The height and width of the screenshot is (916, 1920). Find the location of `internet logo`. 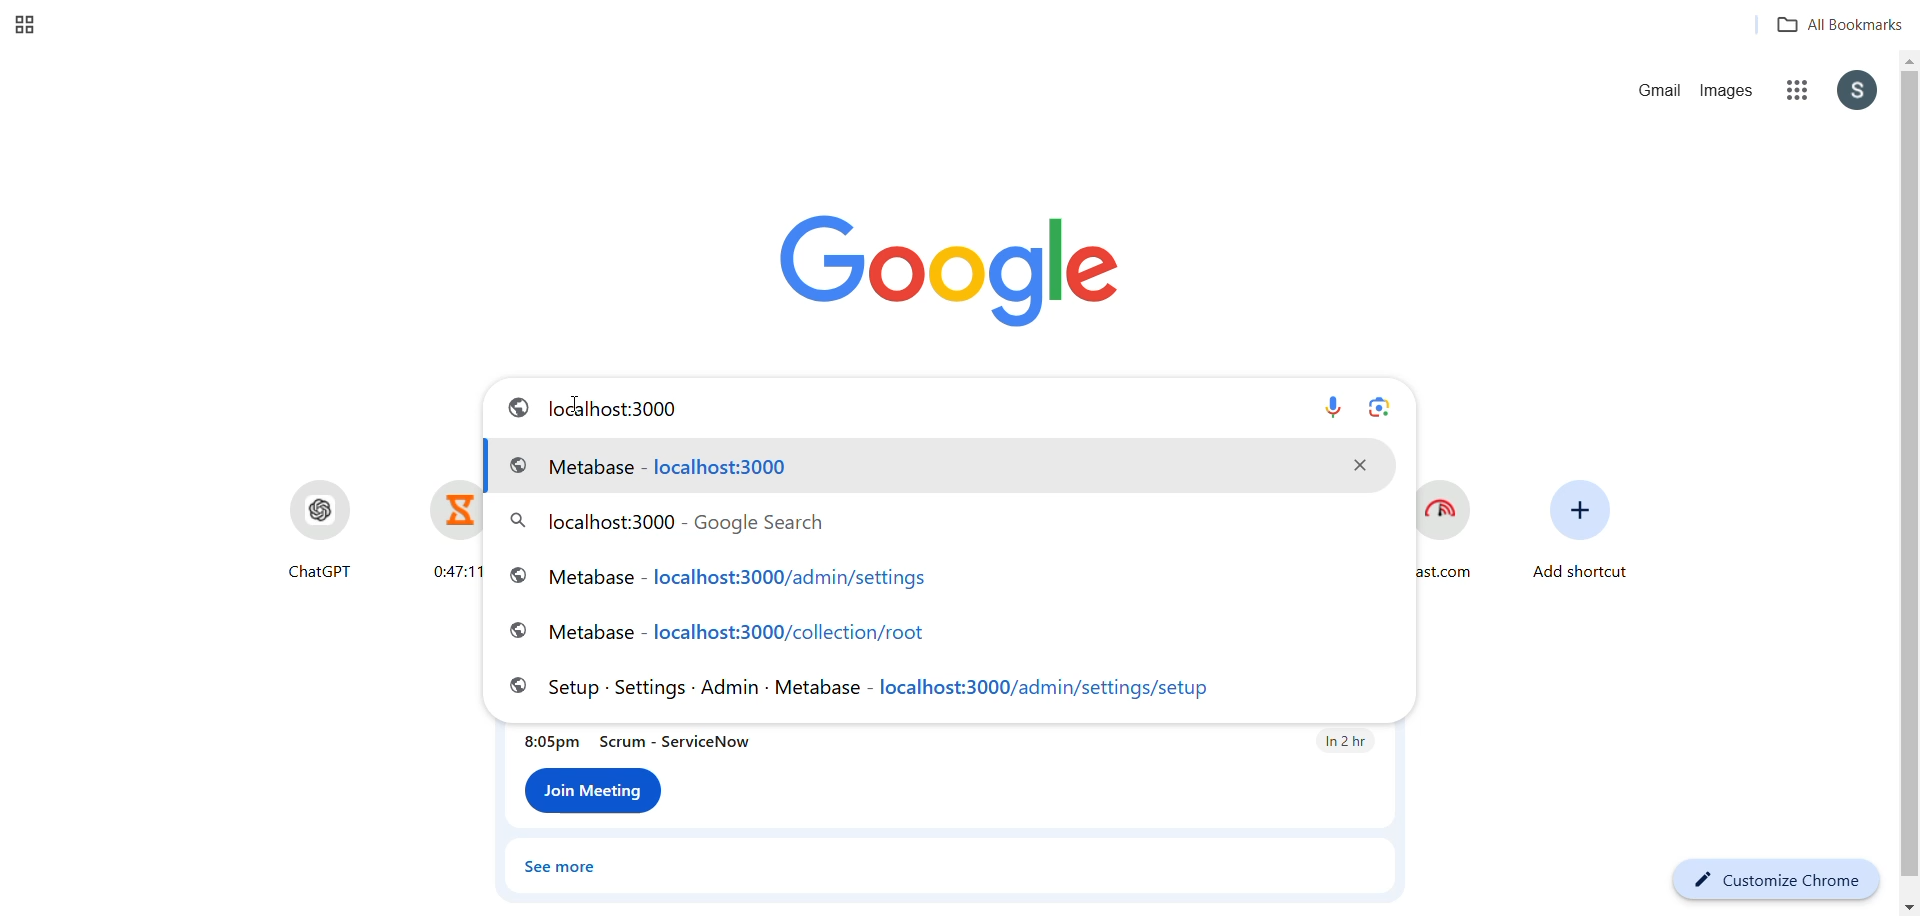

internet logo is located at coordinates (514, 407).